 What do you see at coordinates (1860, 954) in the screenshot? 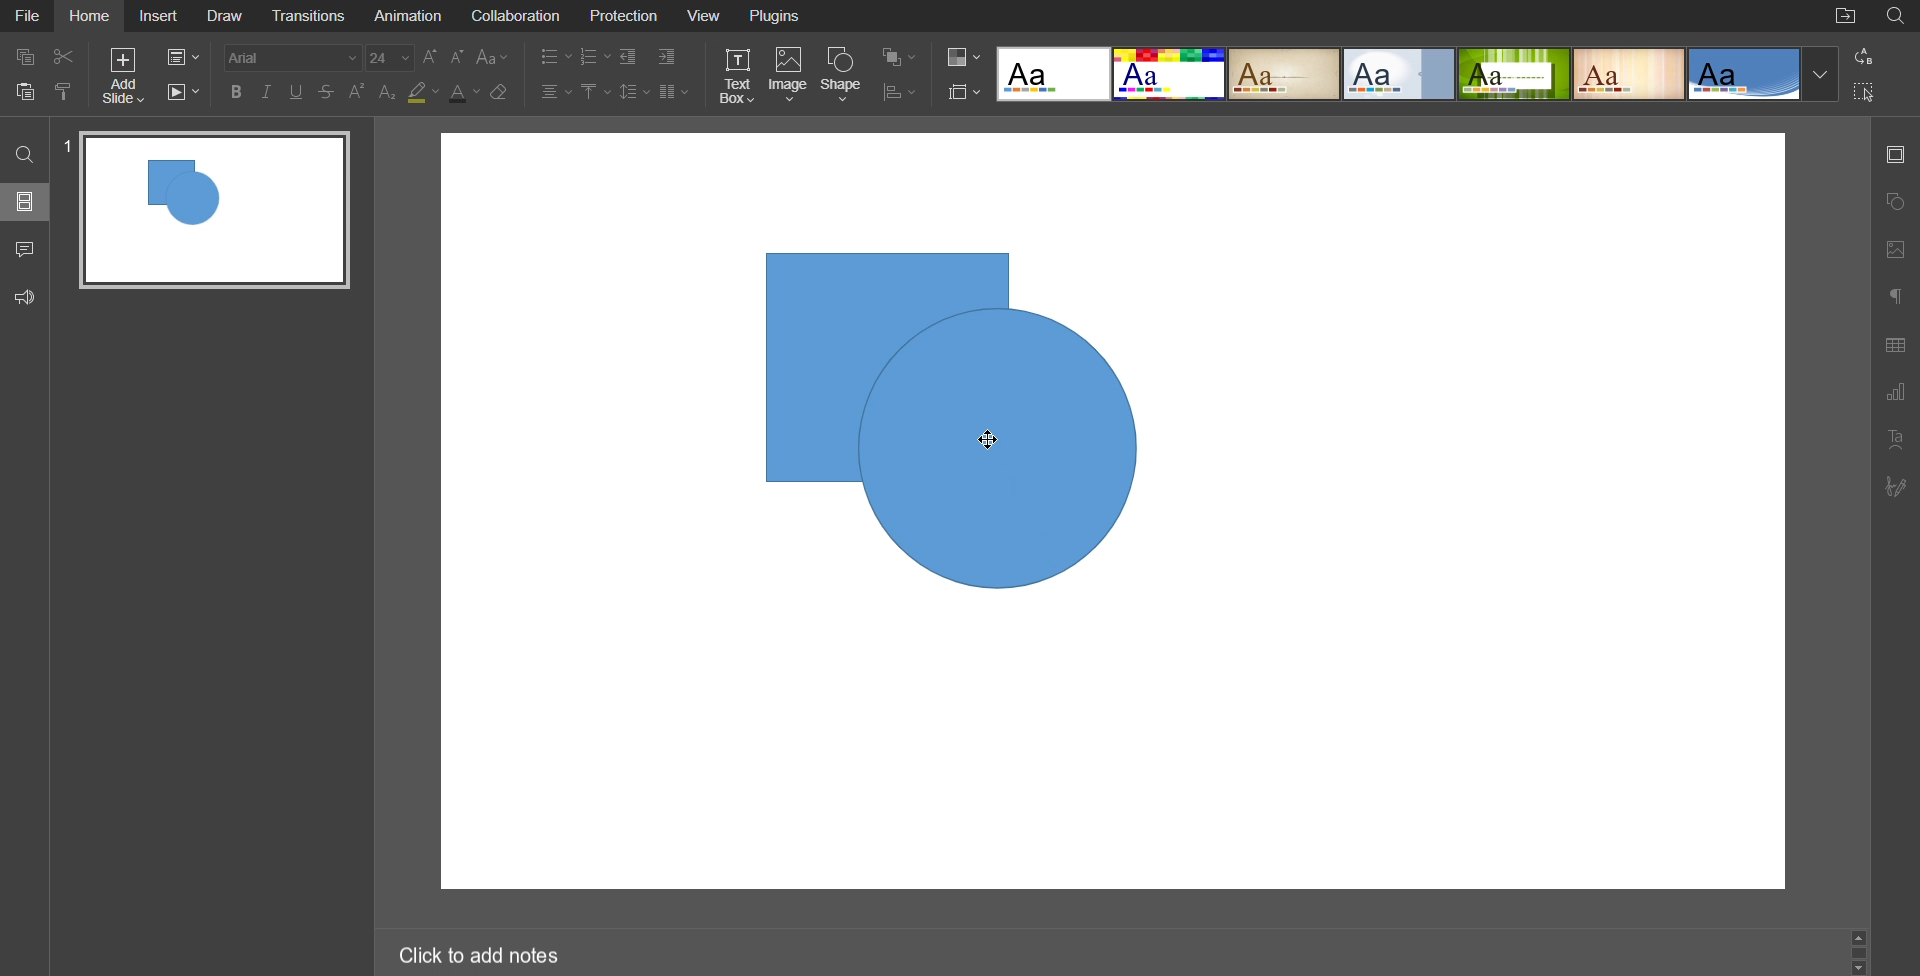
I see `Scroll Bar` at bounding box center [1860, 954].